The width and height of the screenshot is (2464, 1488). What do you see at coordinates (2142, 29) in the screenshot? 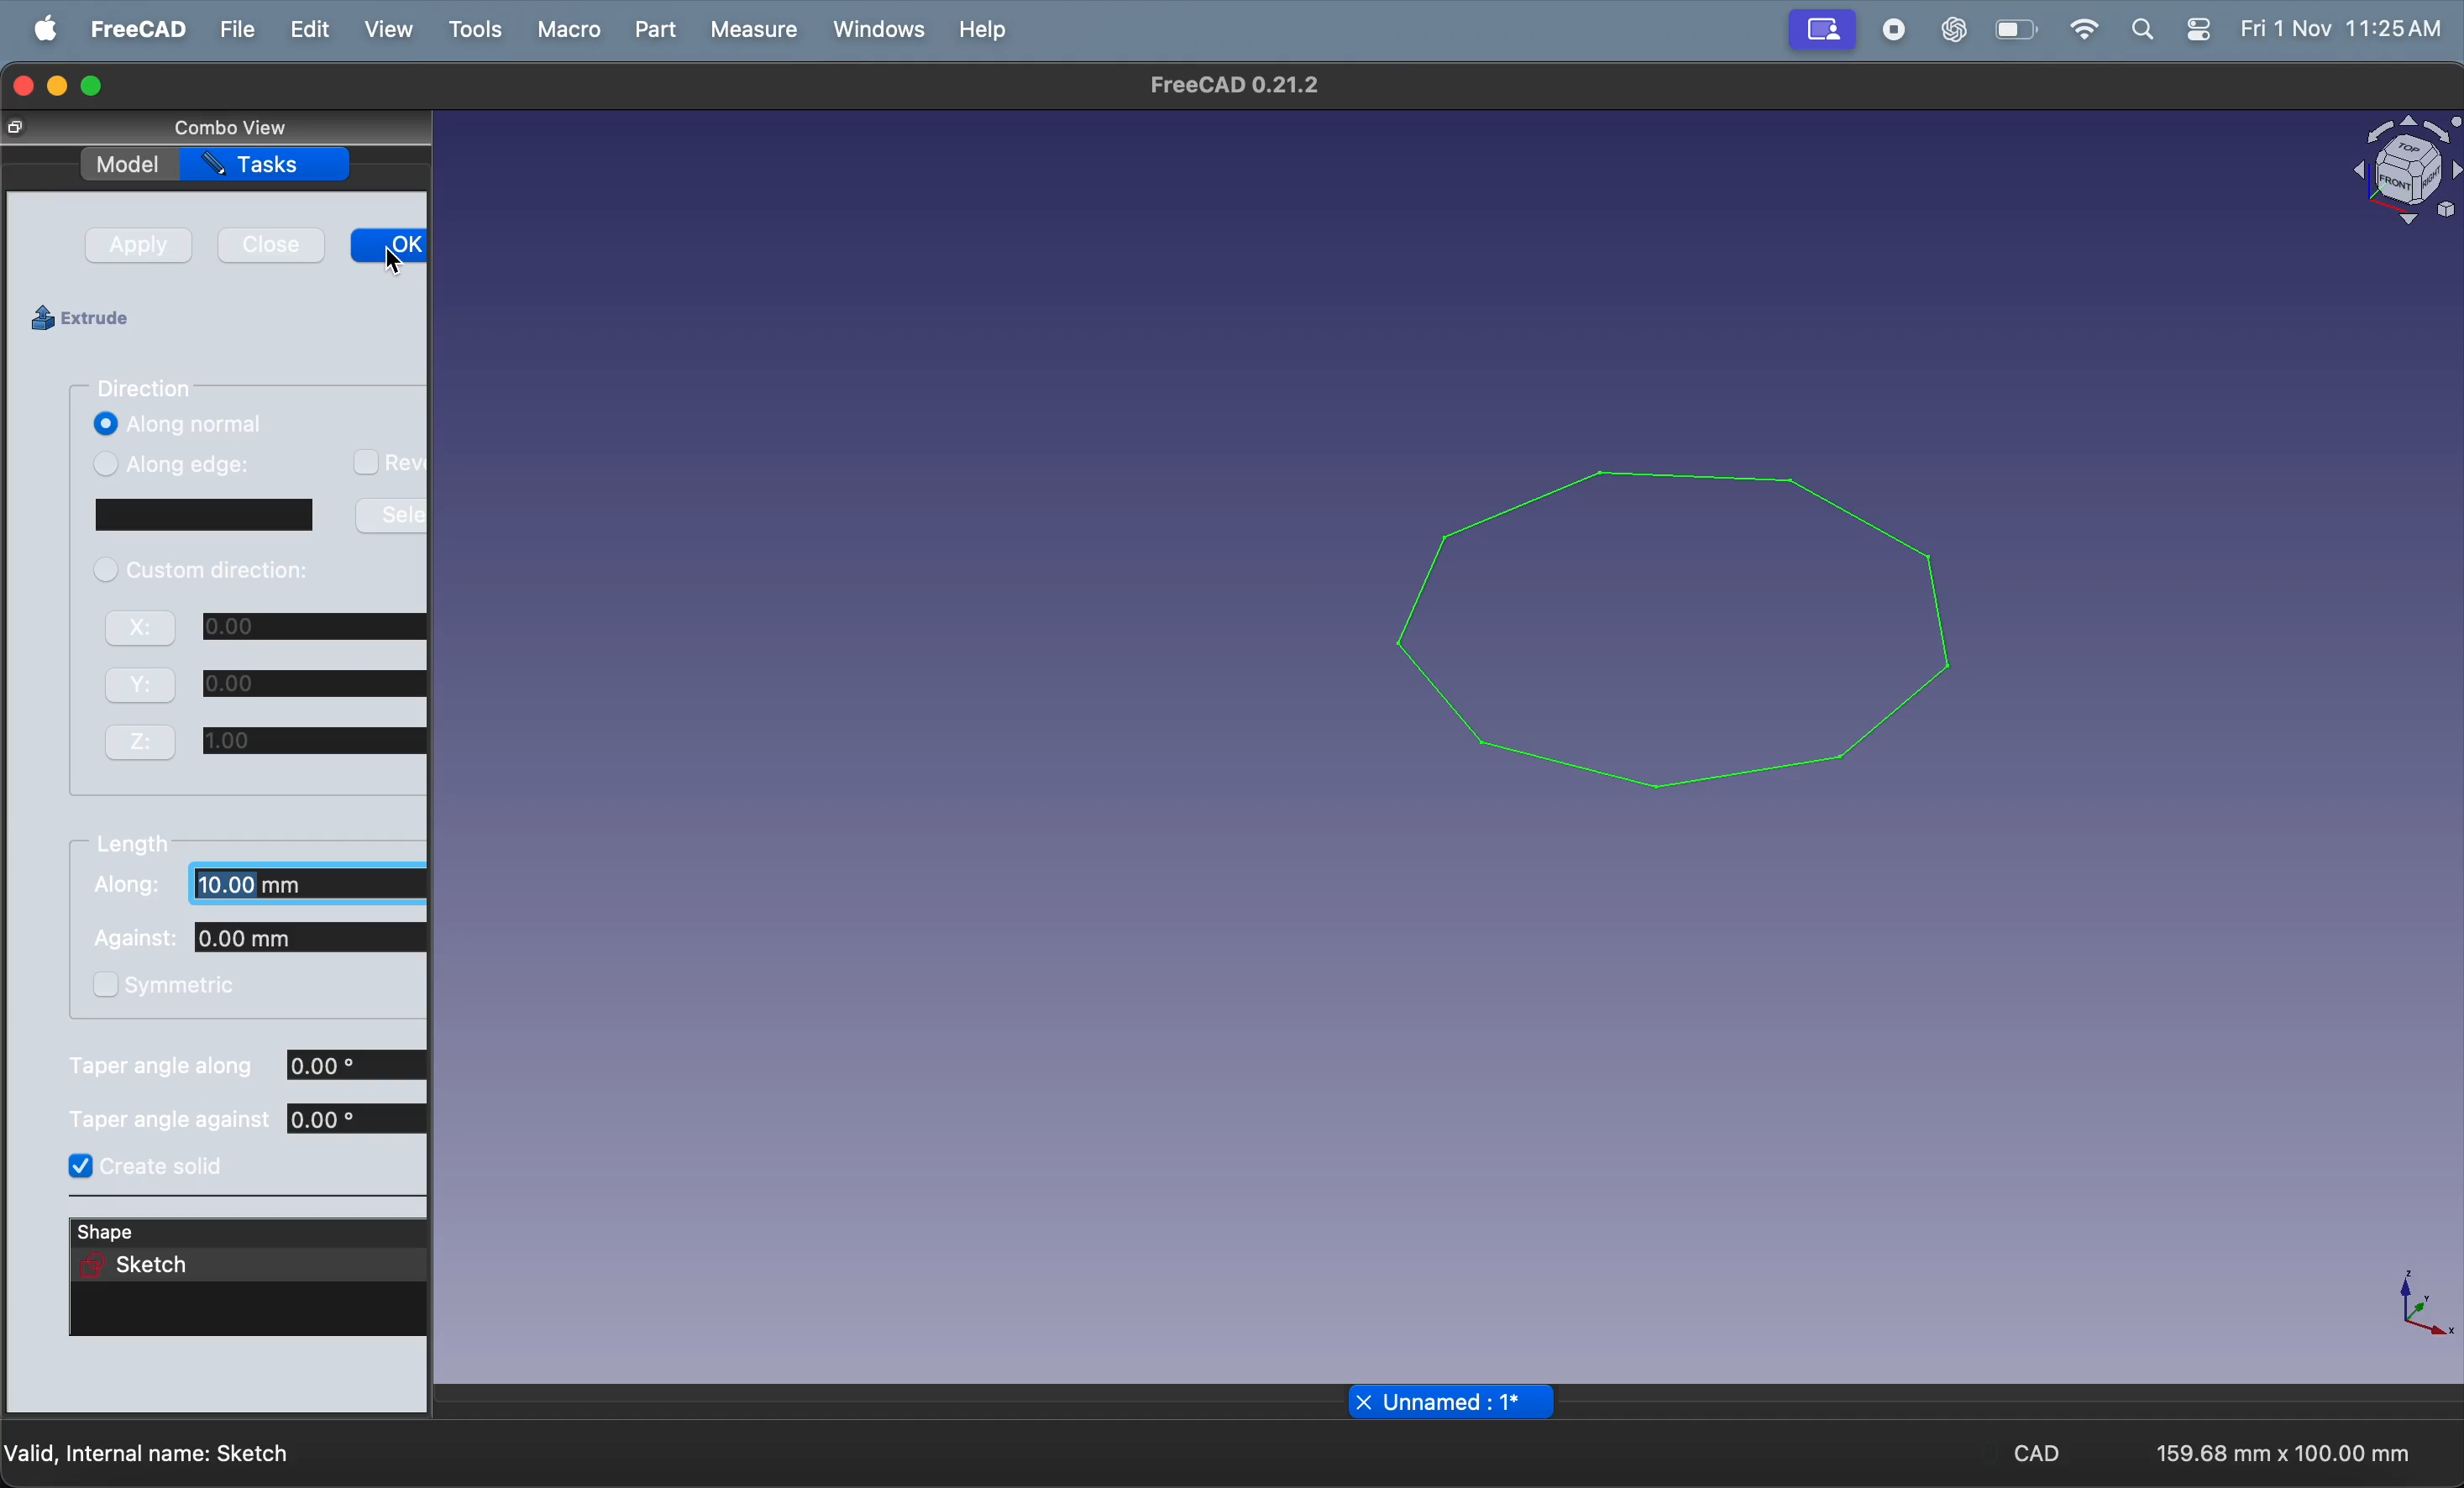
I see `search` at bounding box center [2142, 29].